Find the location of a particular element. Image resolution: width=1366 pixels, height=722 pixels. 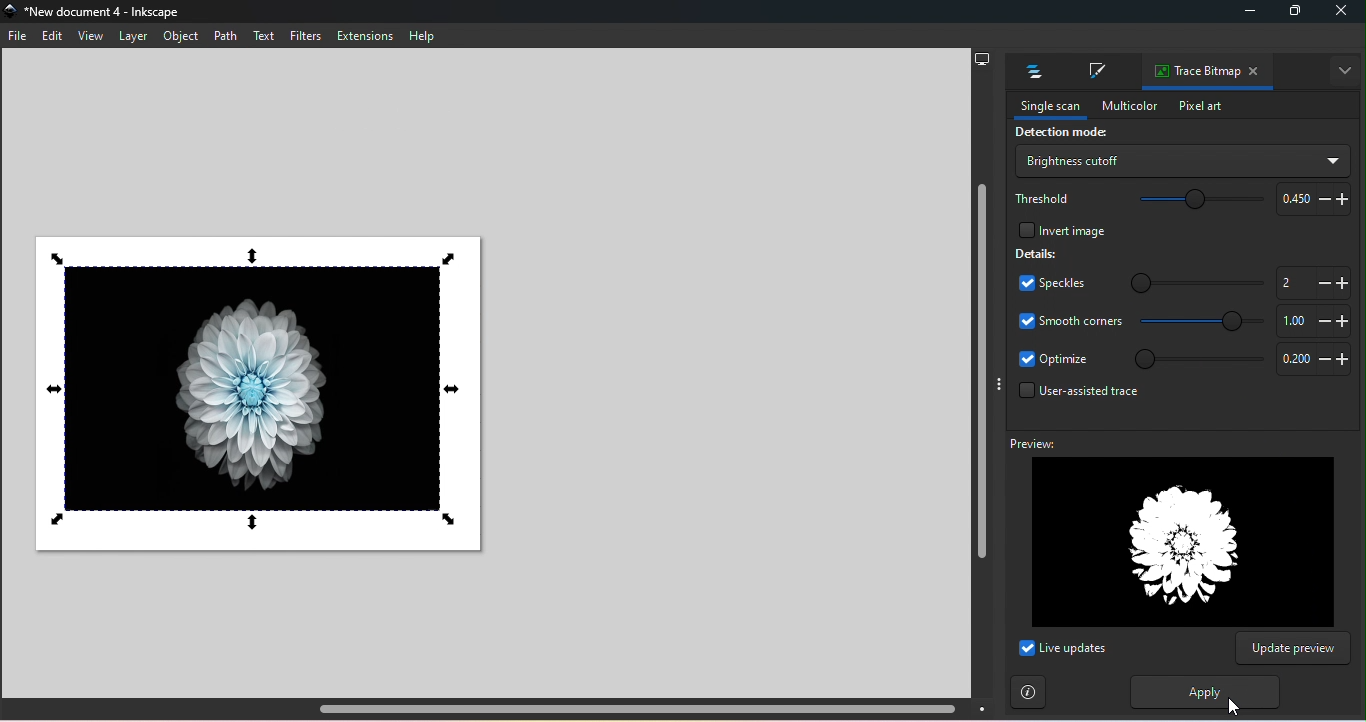

Smooth corners is located at coordinates (1070, 320).